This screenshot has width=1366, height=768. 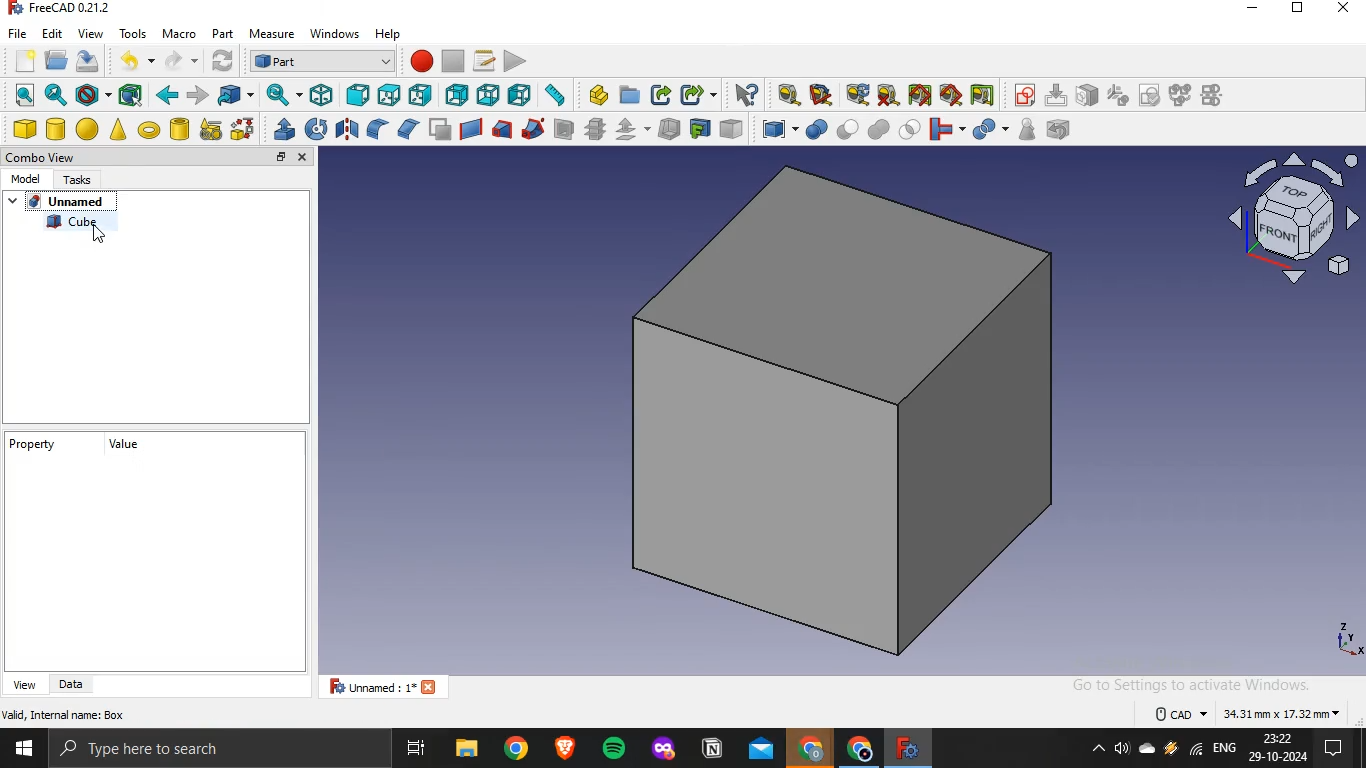 I want to click on freecad, so click(x=905, y=748).